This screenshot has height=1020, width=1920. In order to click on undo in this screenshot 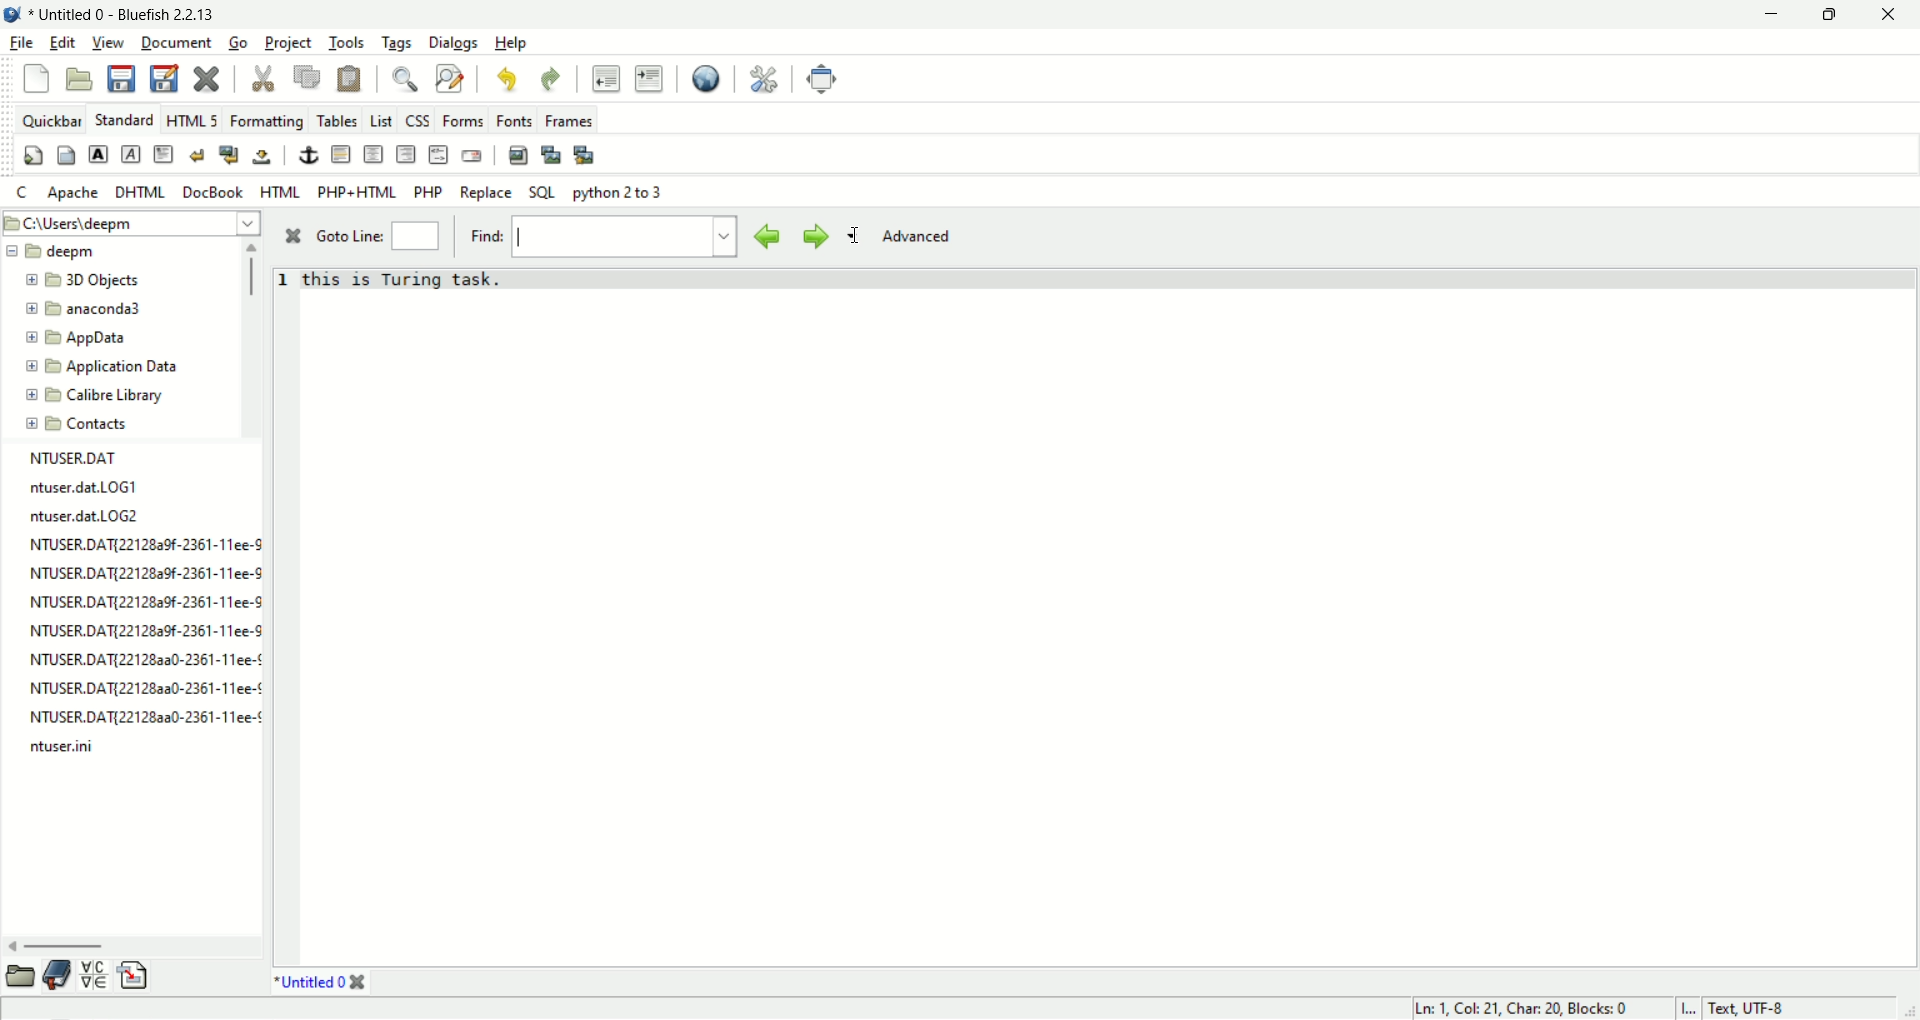, I will do `click(505, 81)`.